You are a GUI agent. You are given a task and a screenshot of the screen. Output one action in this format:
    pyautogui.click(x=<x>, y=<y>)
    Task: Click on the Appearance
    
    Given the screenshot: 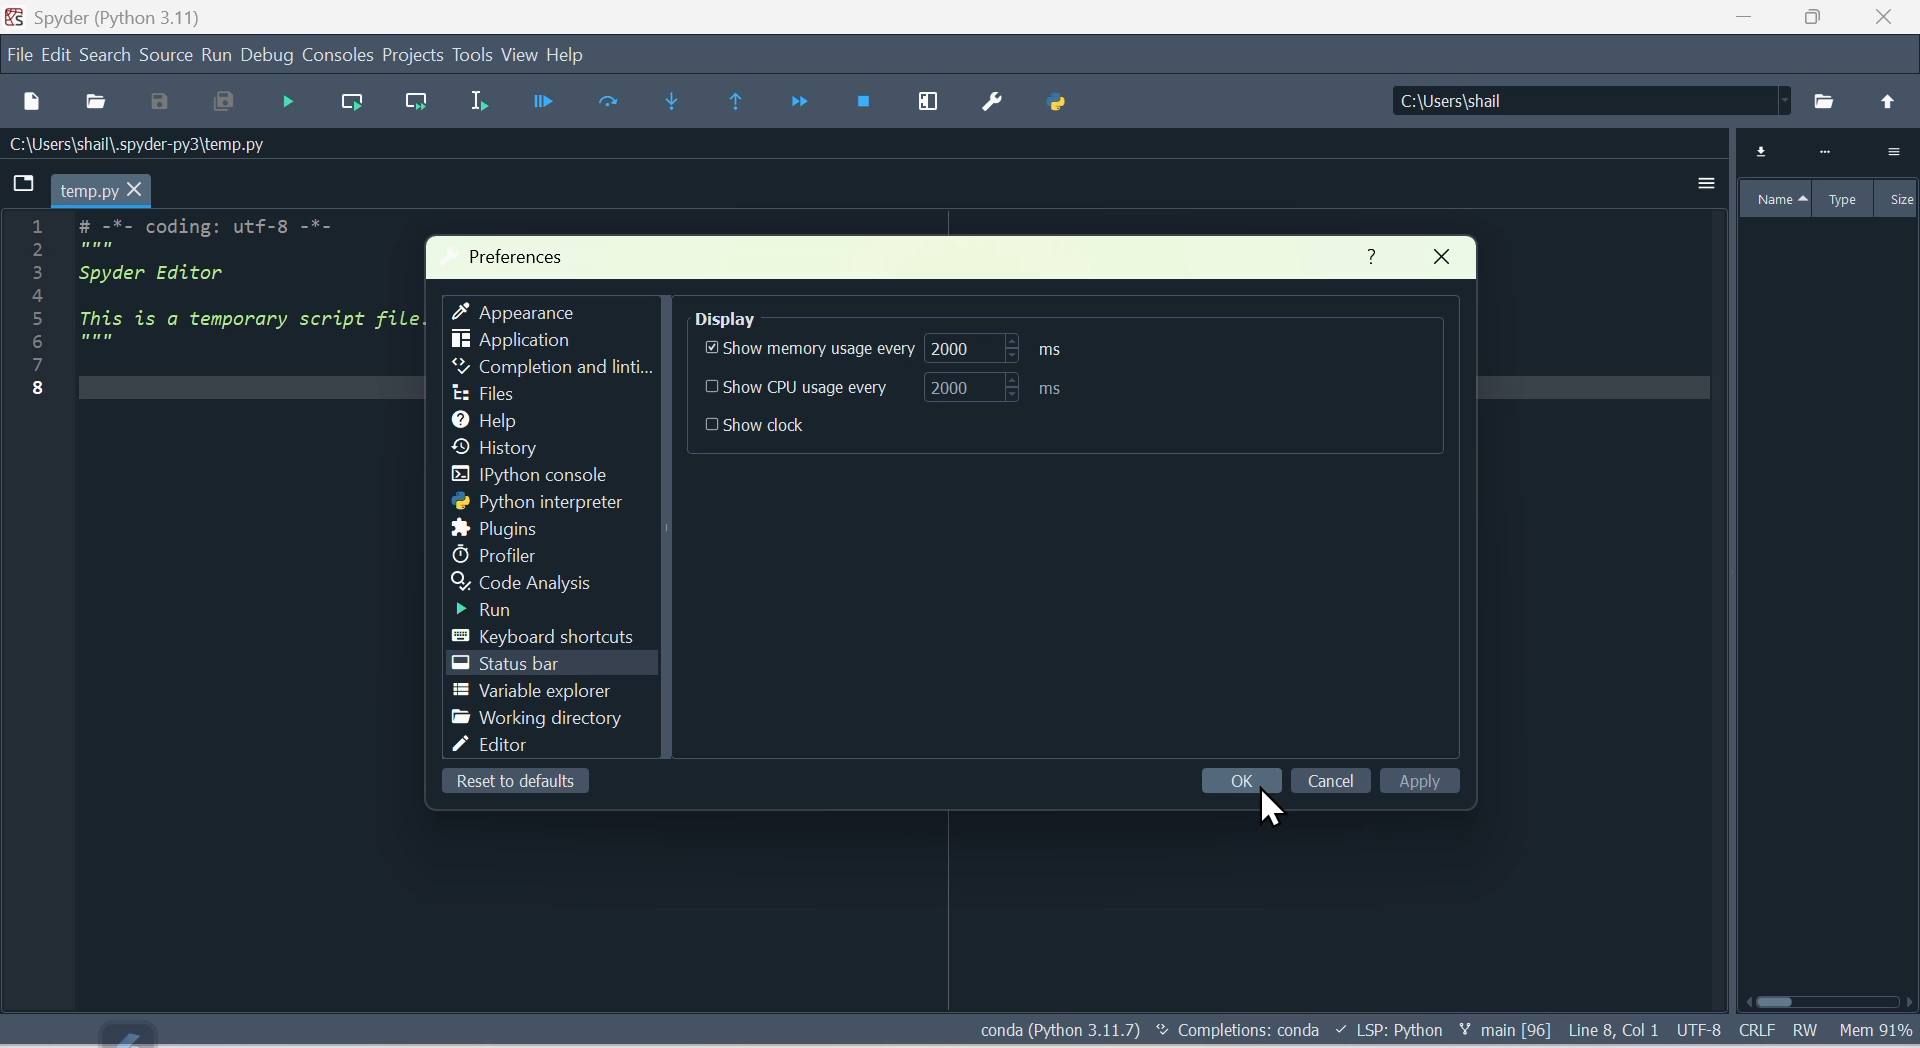 What is the action you would take?
    pyautogui.click(x=519, y=308)
    